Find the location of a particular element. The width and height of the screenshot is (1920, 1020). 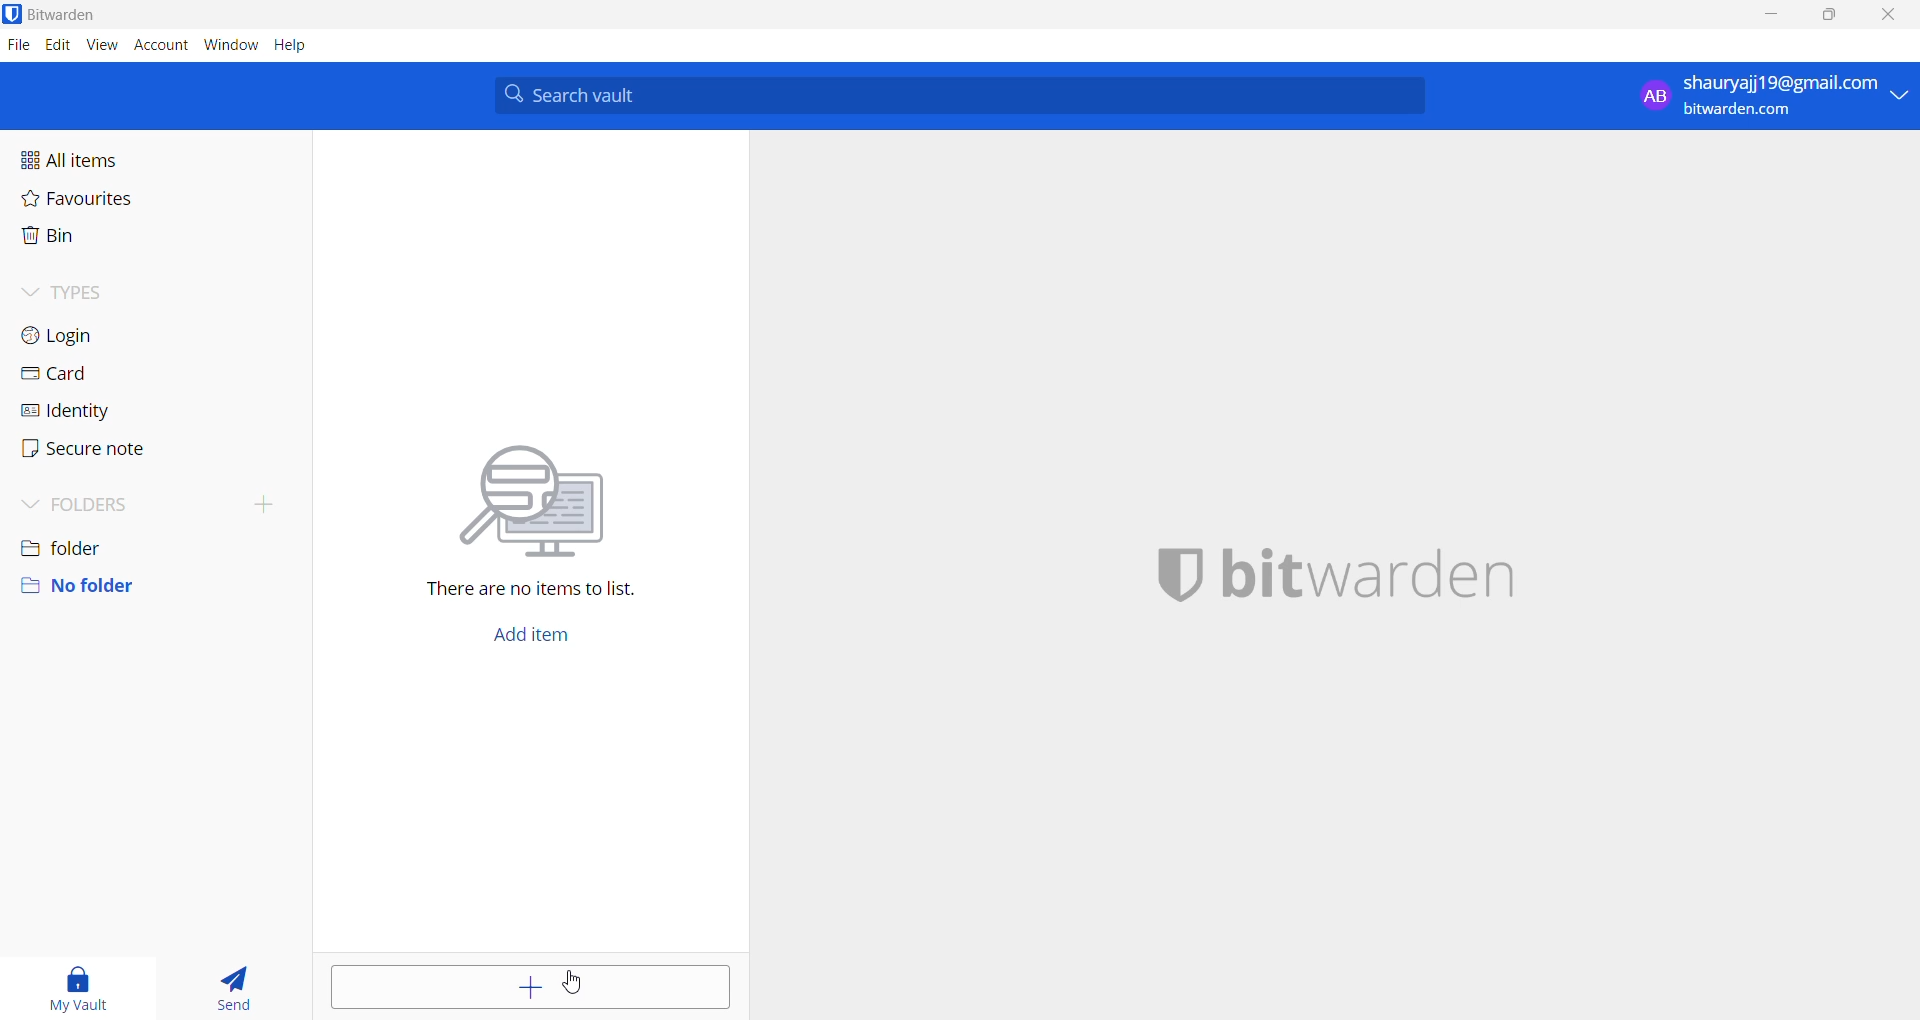

edit is located at coordinates (55, 45).